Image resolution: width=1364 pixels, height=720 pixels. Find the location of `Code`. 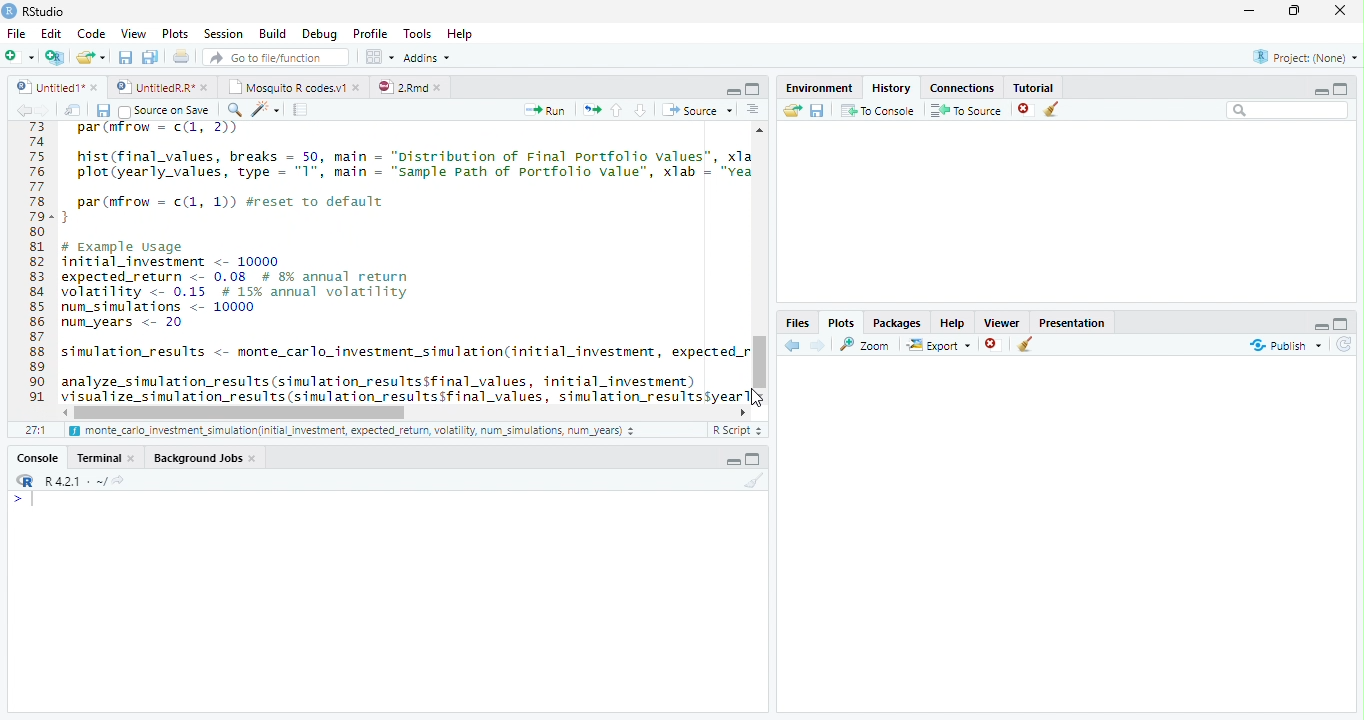

Code is located at coordinates (89, 33).